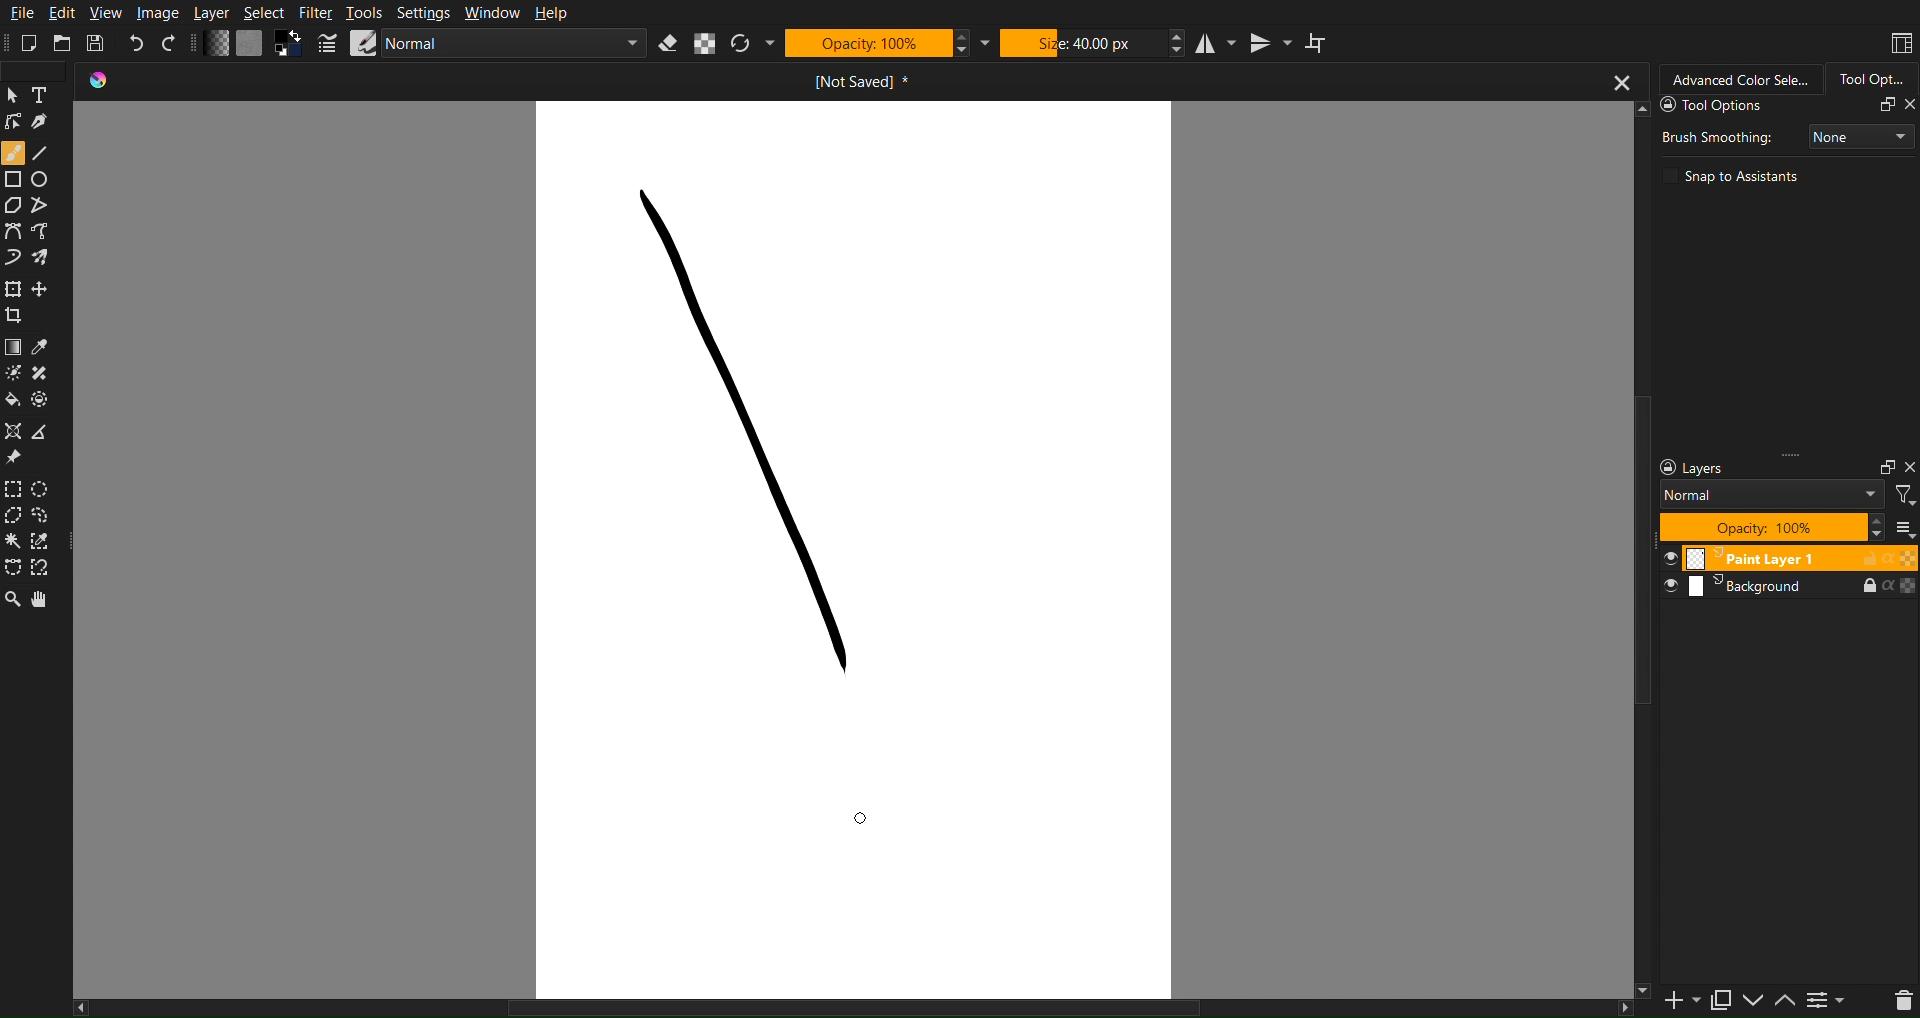 The width and height of the screenshot is (1920, 1018). What do you see at coordinates (12, 347) in the screenshot?
I see `Color Options` at bounding box center [12, 347].